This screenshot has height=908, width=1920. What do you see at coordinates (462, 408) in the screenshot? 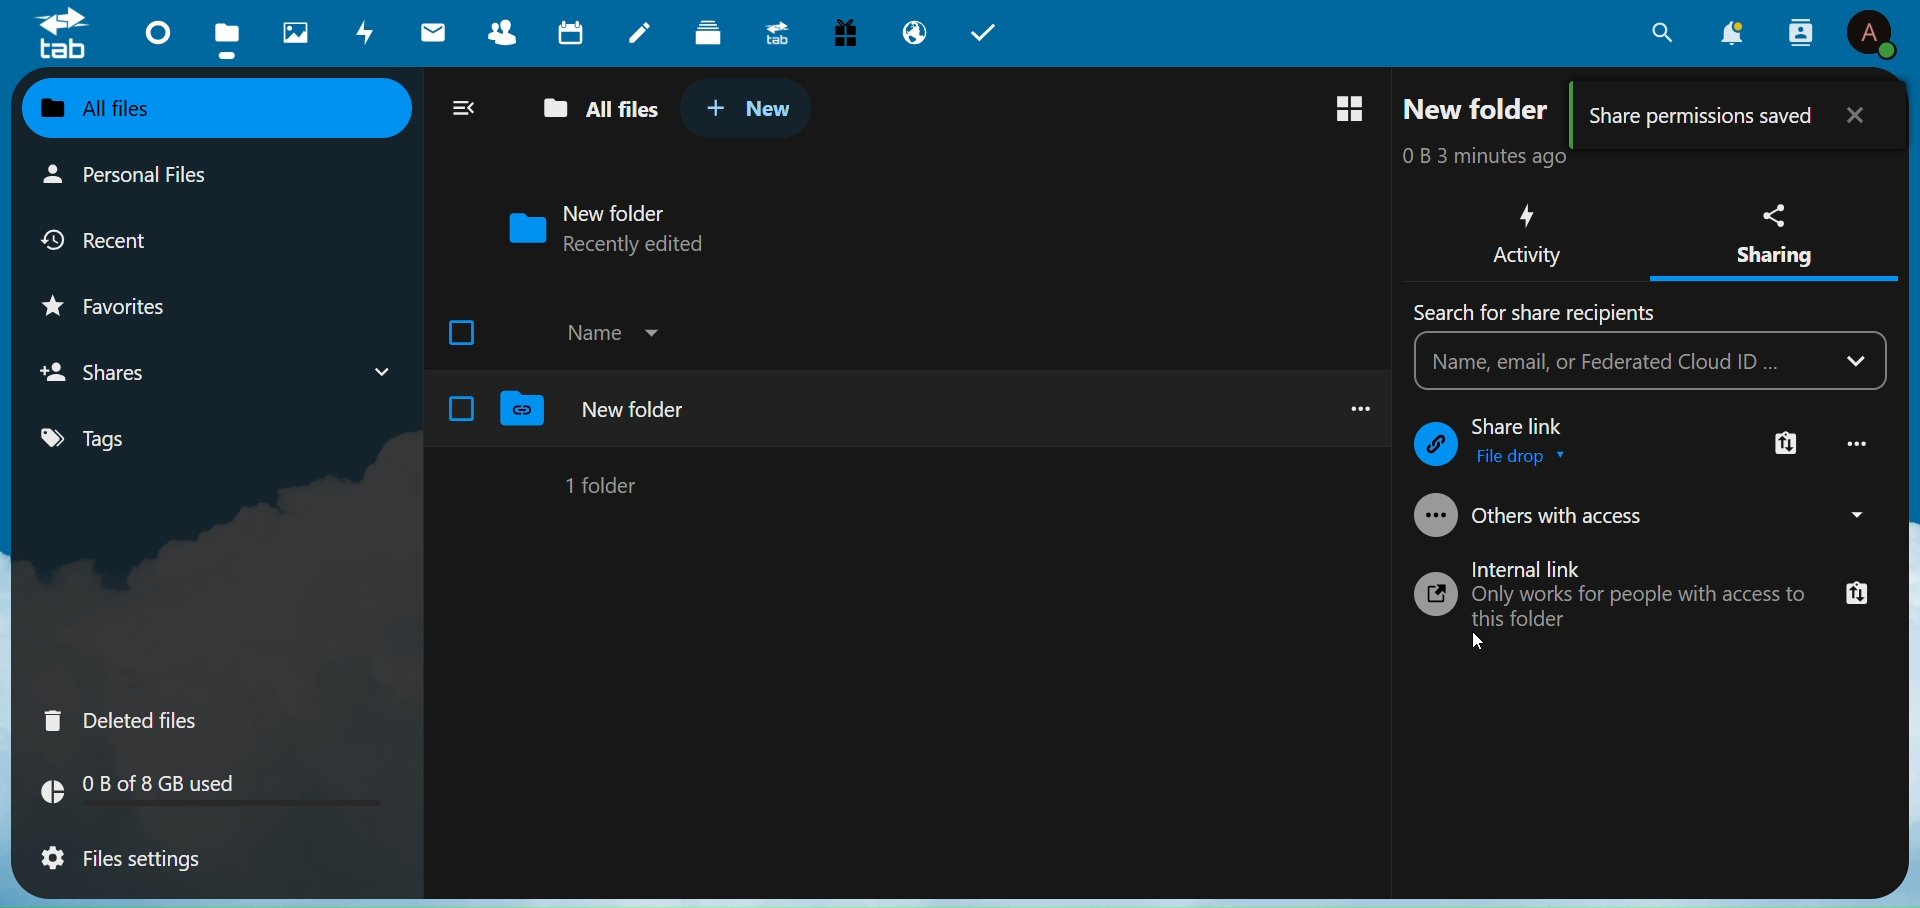
I see `Check Box` at bounding box center [462, 408].